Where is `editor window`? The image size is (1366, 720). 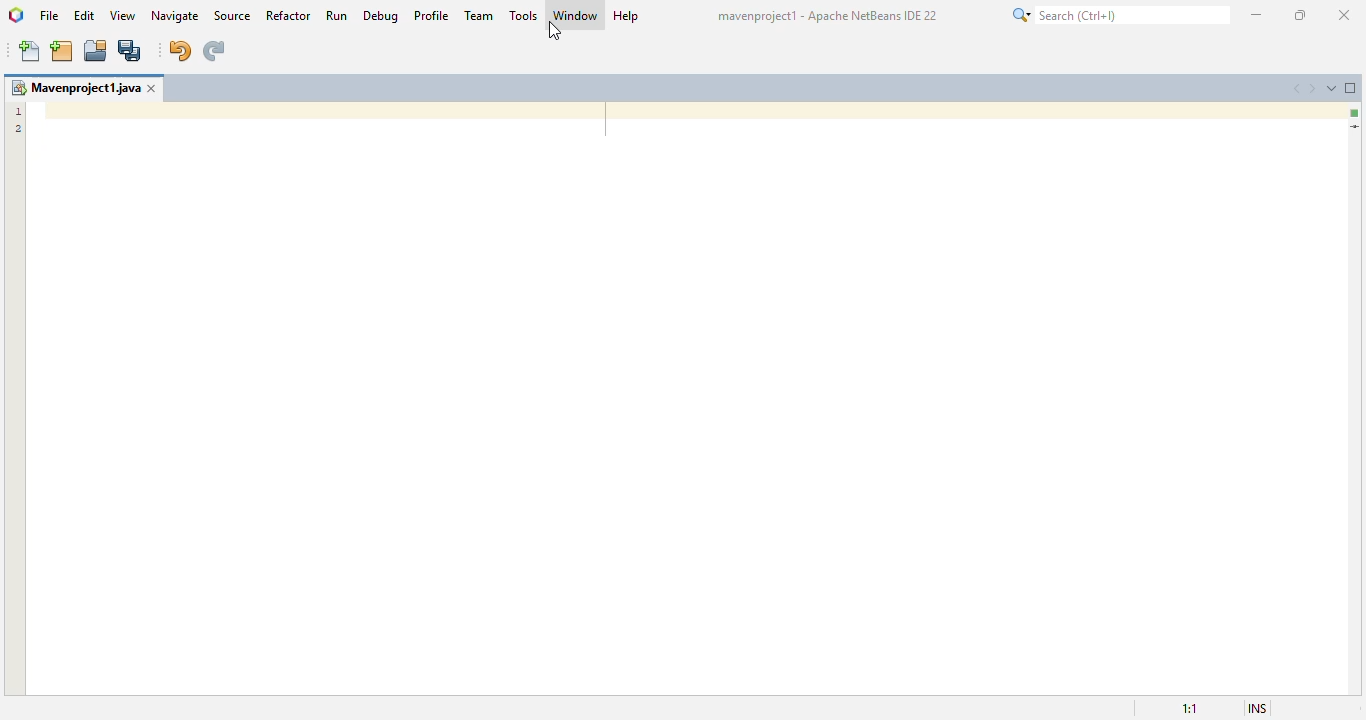
editor window is located at coordinates (688, 397).